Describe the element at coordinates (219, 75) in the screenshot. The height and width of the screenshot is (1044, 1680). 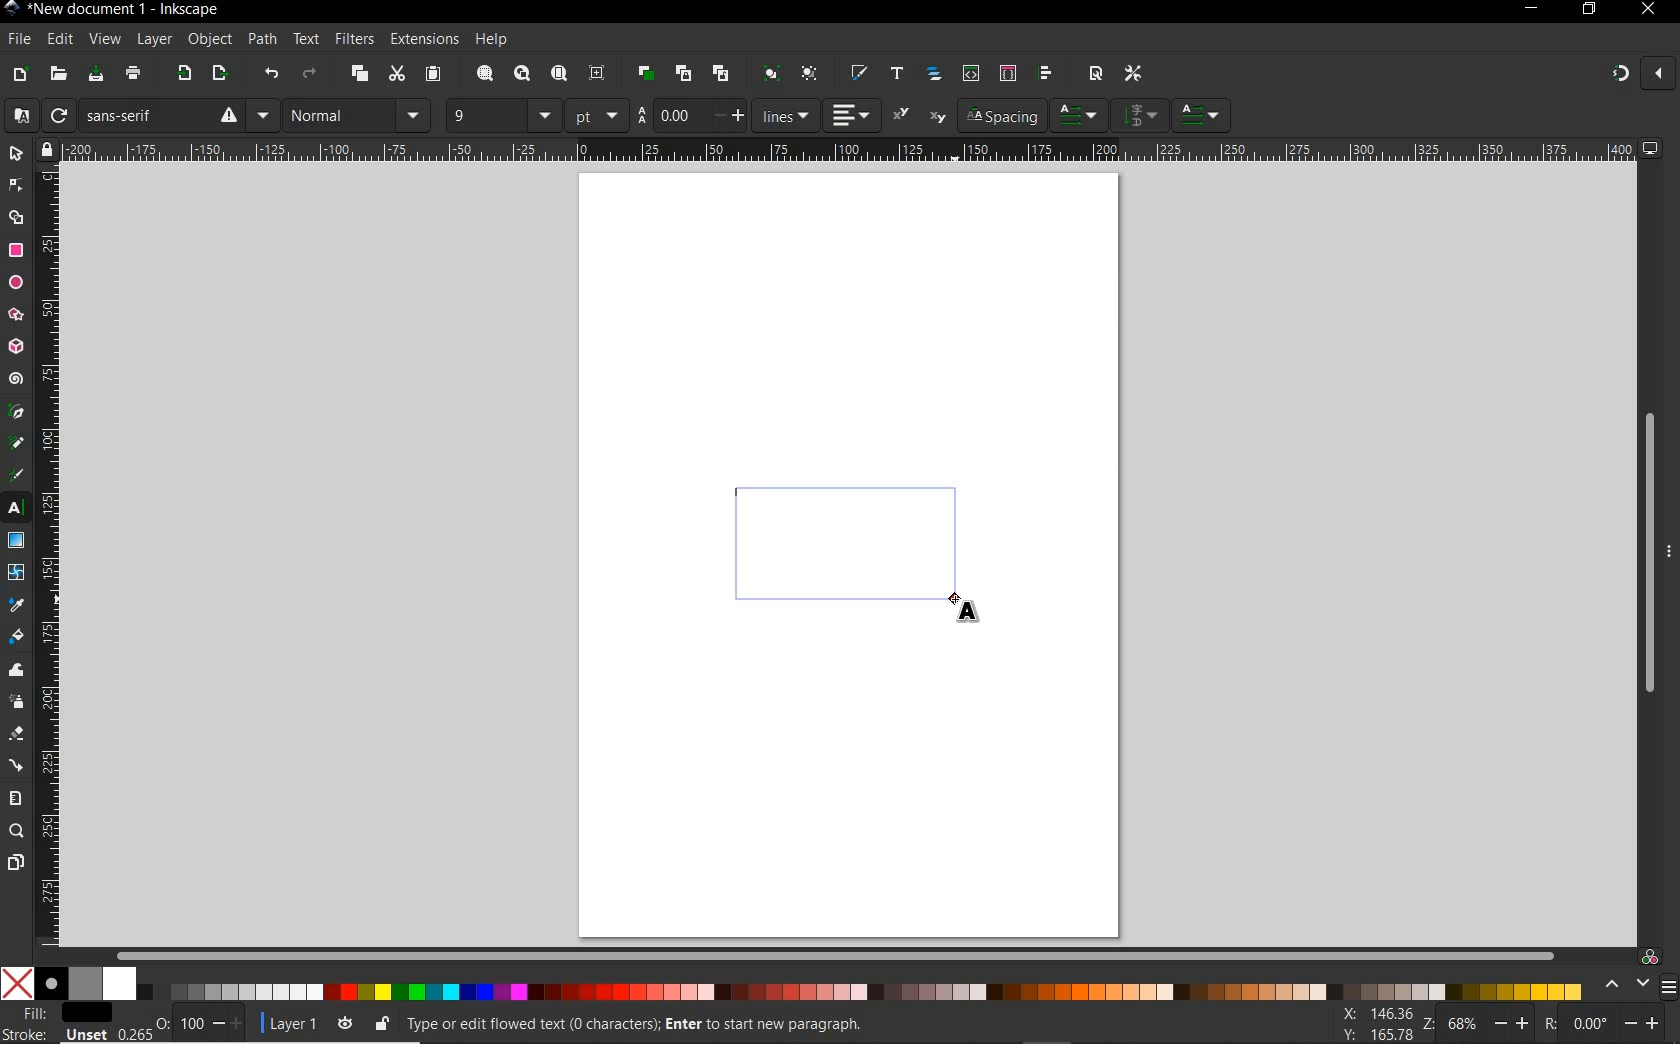
I see `open export` at that location.